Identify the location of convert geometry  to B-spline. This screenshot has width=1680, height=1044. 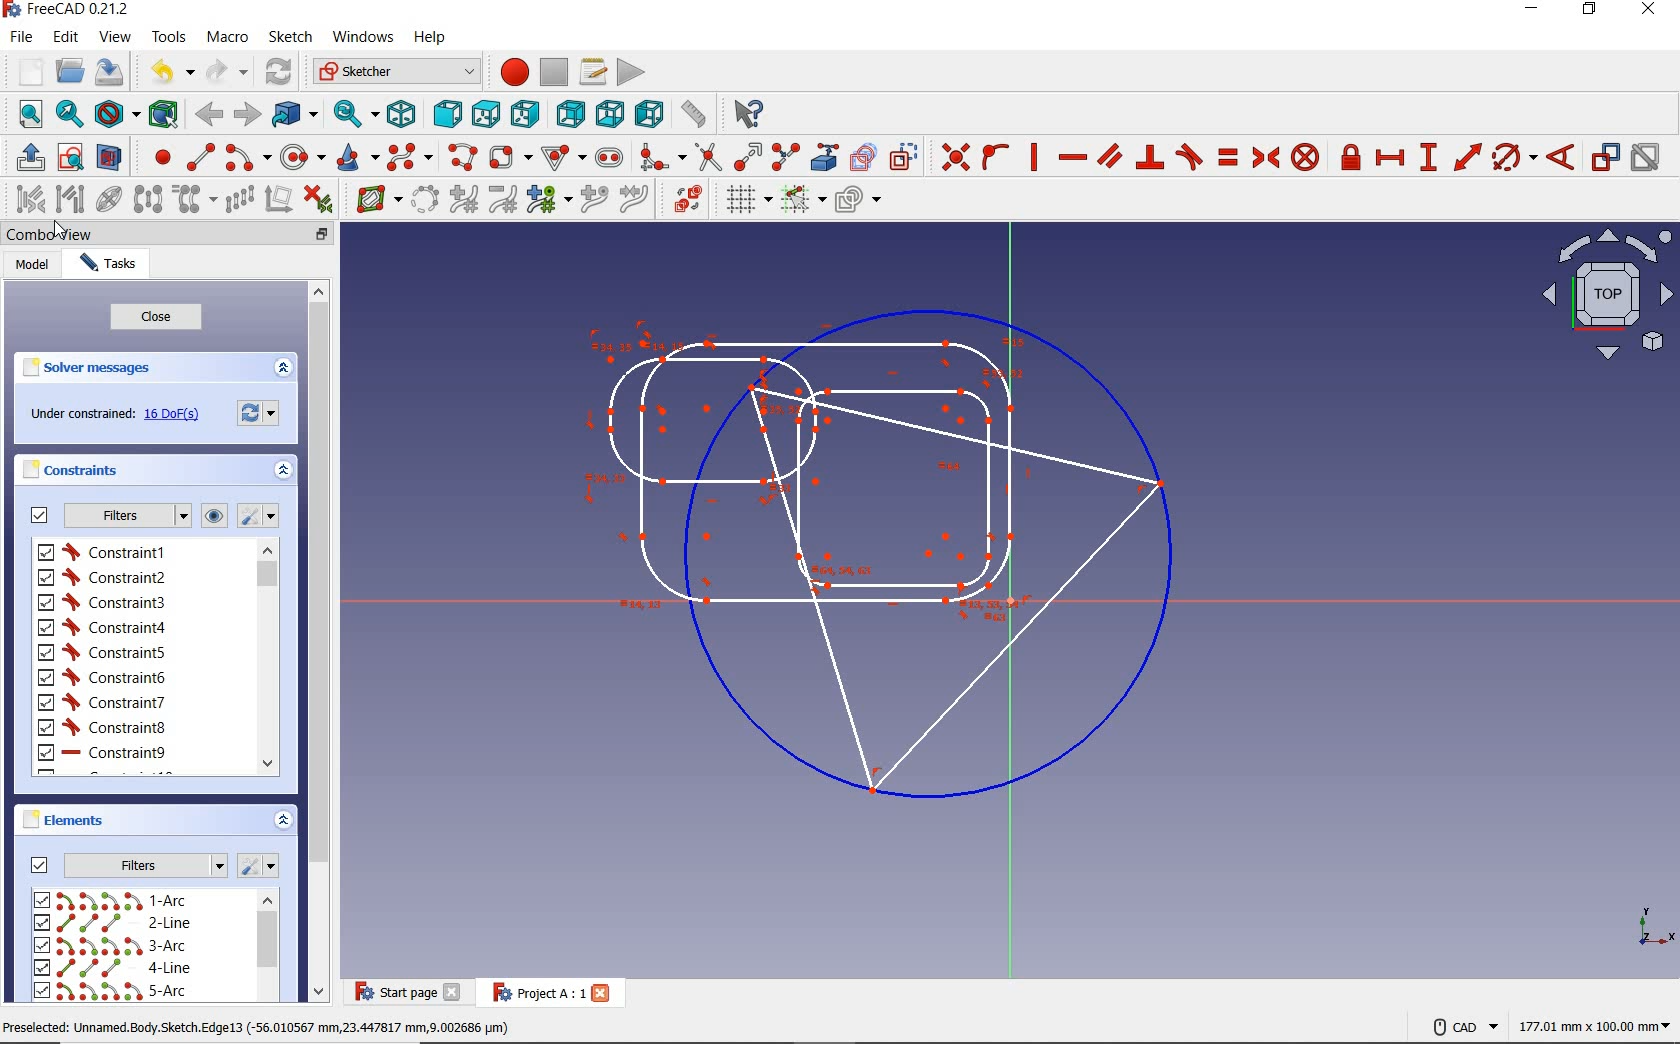
(425, 199).